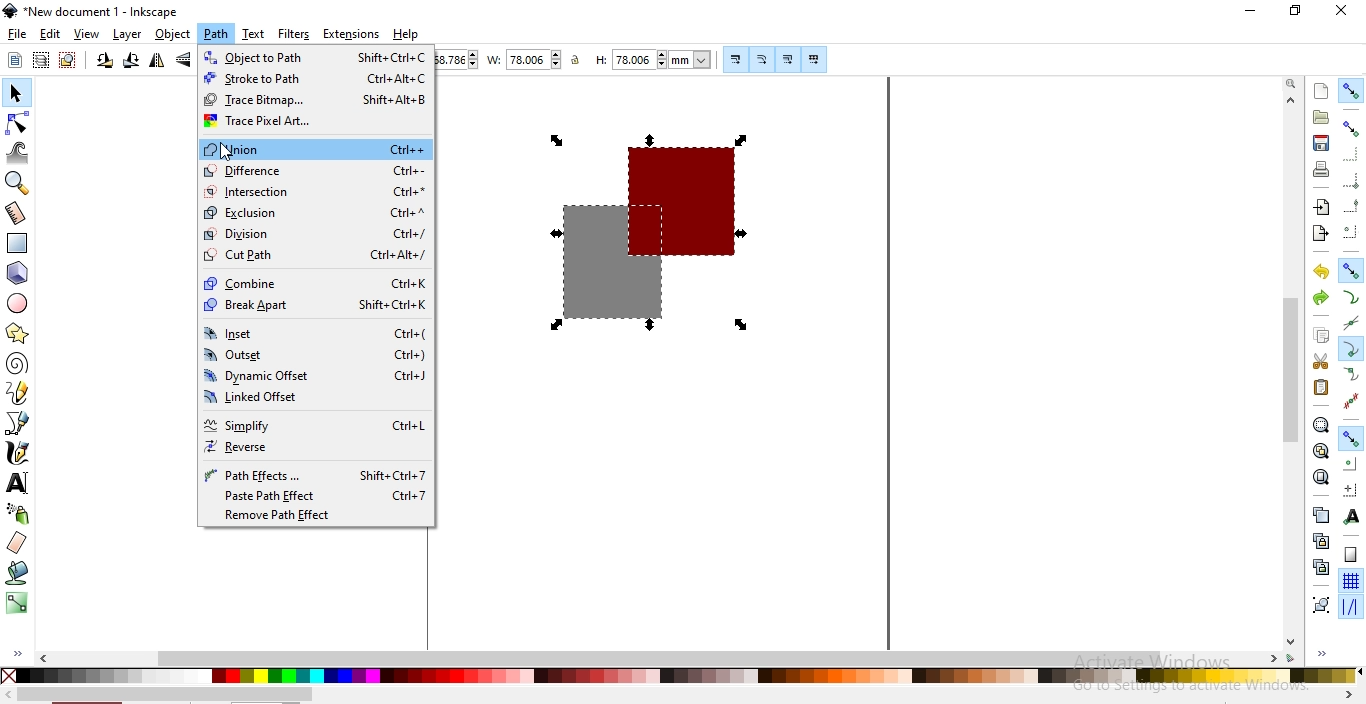 Image resolution: width=1366 pixels, height=704 pixels. Describe the element at coordinates (314, 170) in the screenshot. I see `difference` at that location.